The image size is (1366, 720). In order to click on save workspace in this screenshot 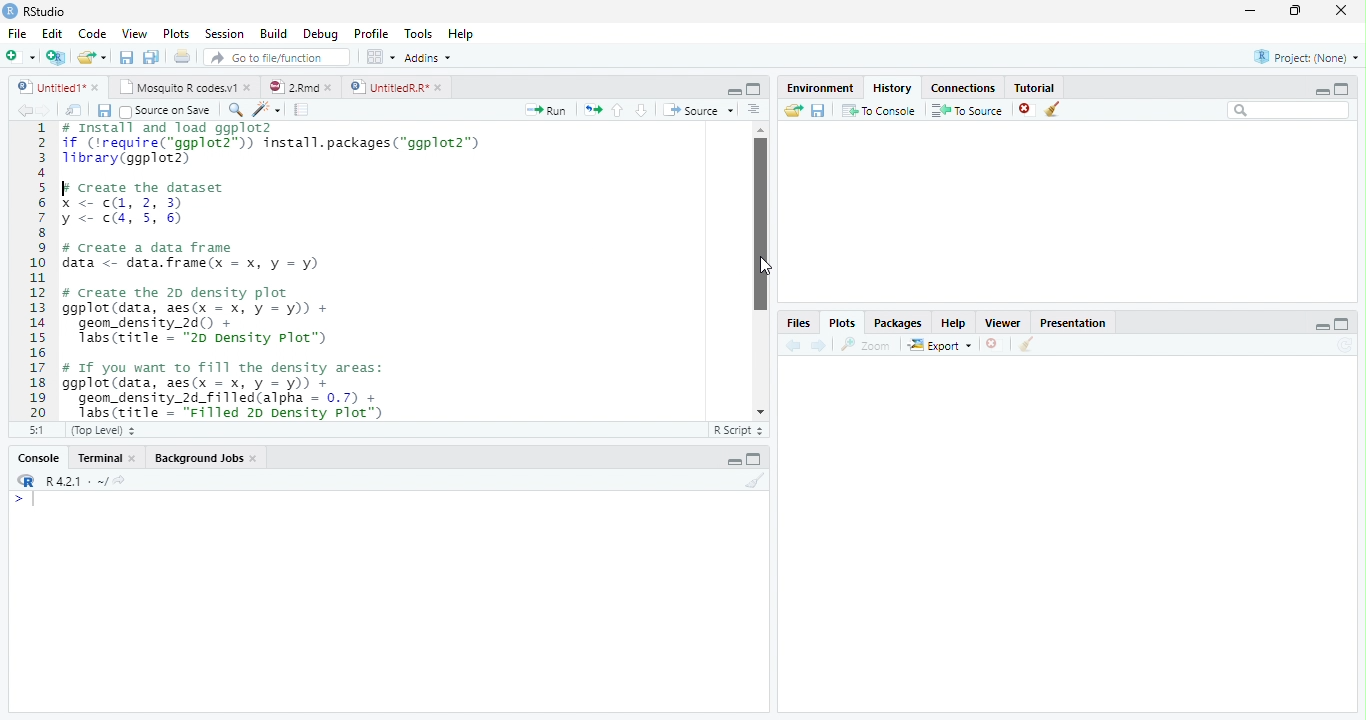, I will do `click(820, 111)`.